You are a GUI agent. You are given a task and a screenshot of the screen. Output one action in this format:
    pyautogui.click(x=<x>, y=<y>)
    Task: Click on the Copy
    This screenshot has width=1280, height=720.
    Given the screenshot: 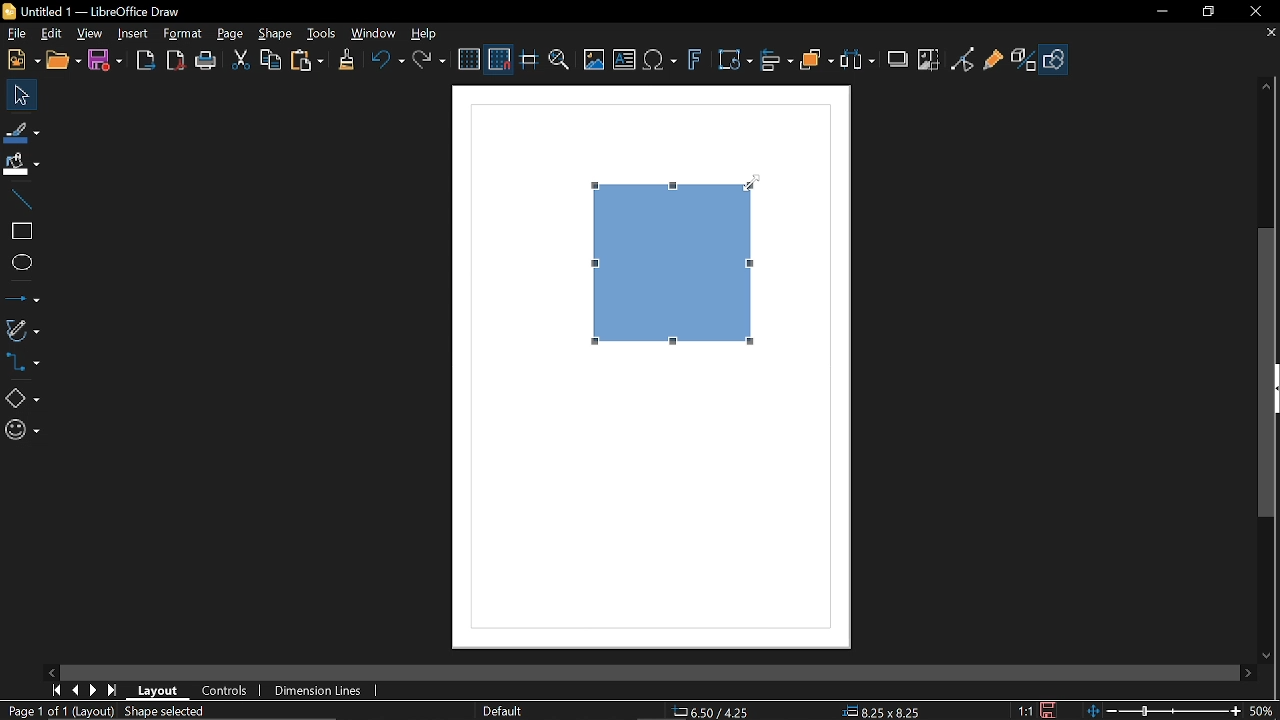 What is the action you would take?
    pyautogui.click(x=272, y=61)
    